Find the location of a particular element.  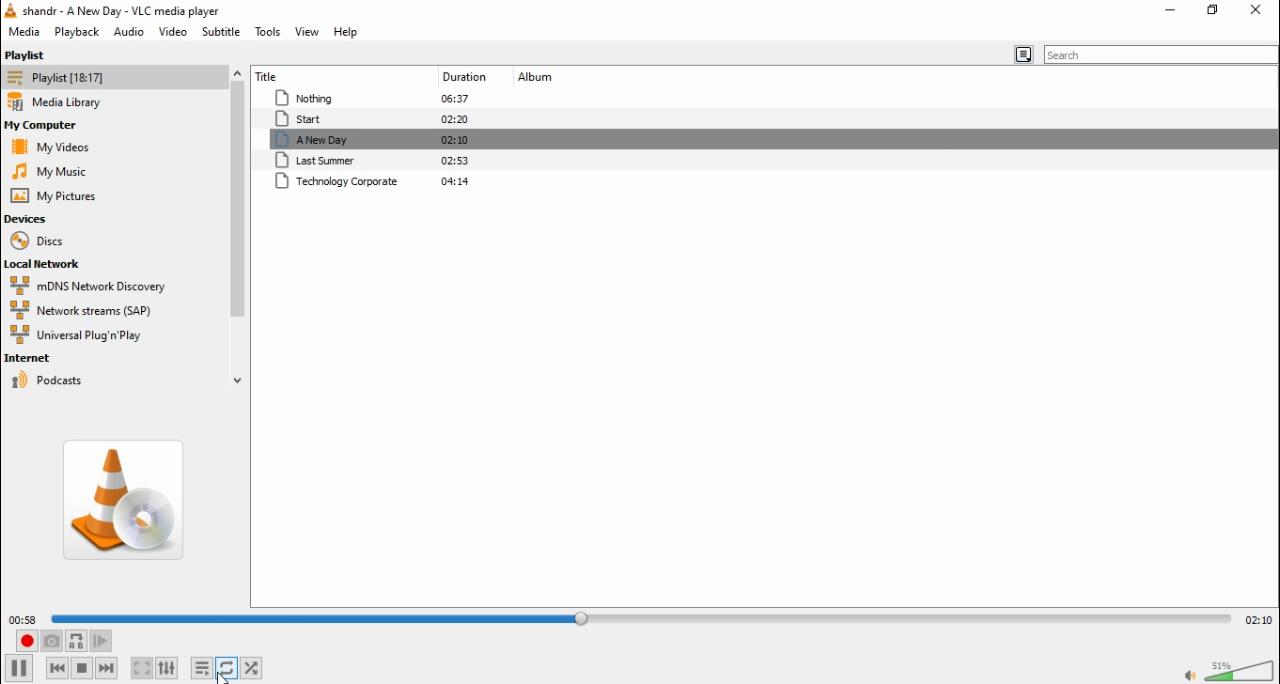

internet is located at coordinates (72, 358).